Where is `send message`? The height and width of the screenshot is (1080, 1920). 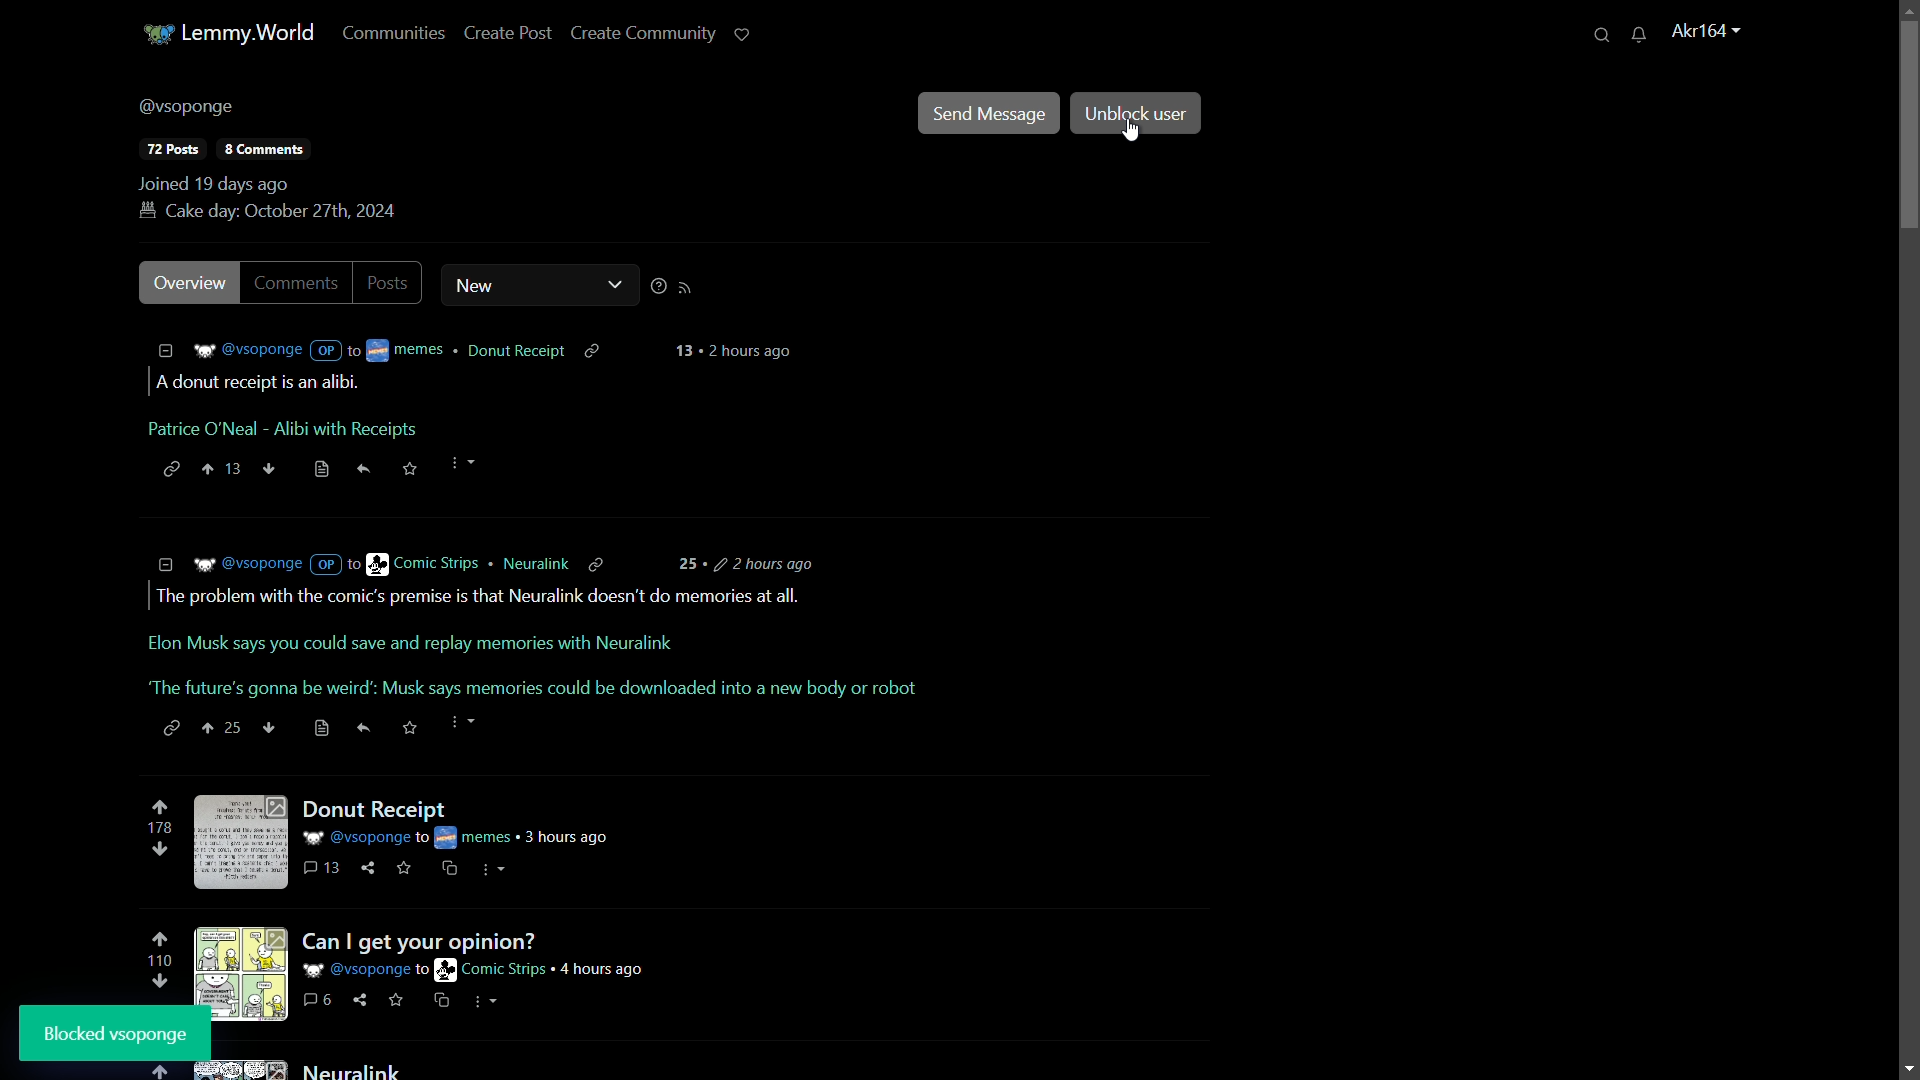 send message is located at coordinates (994, 115).